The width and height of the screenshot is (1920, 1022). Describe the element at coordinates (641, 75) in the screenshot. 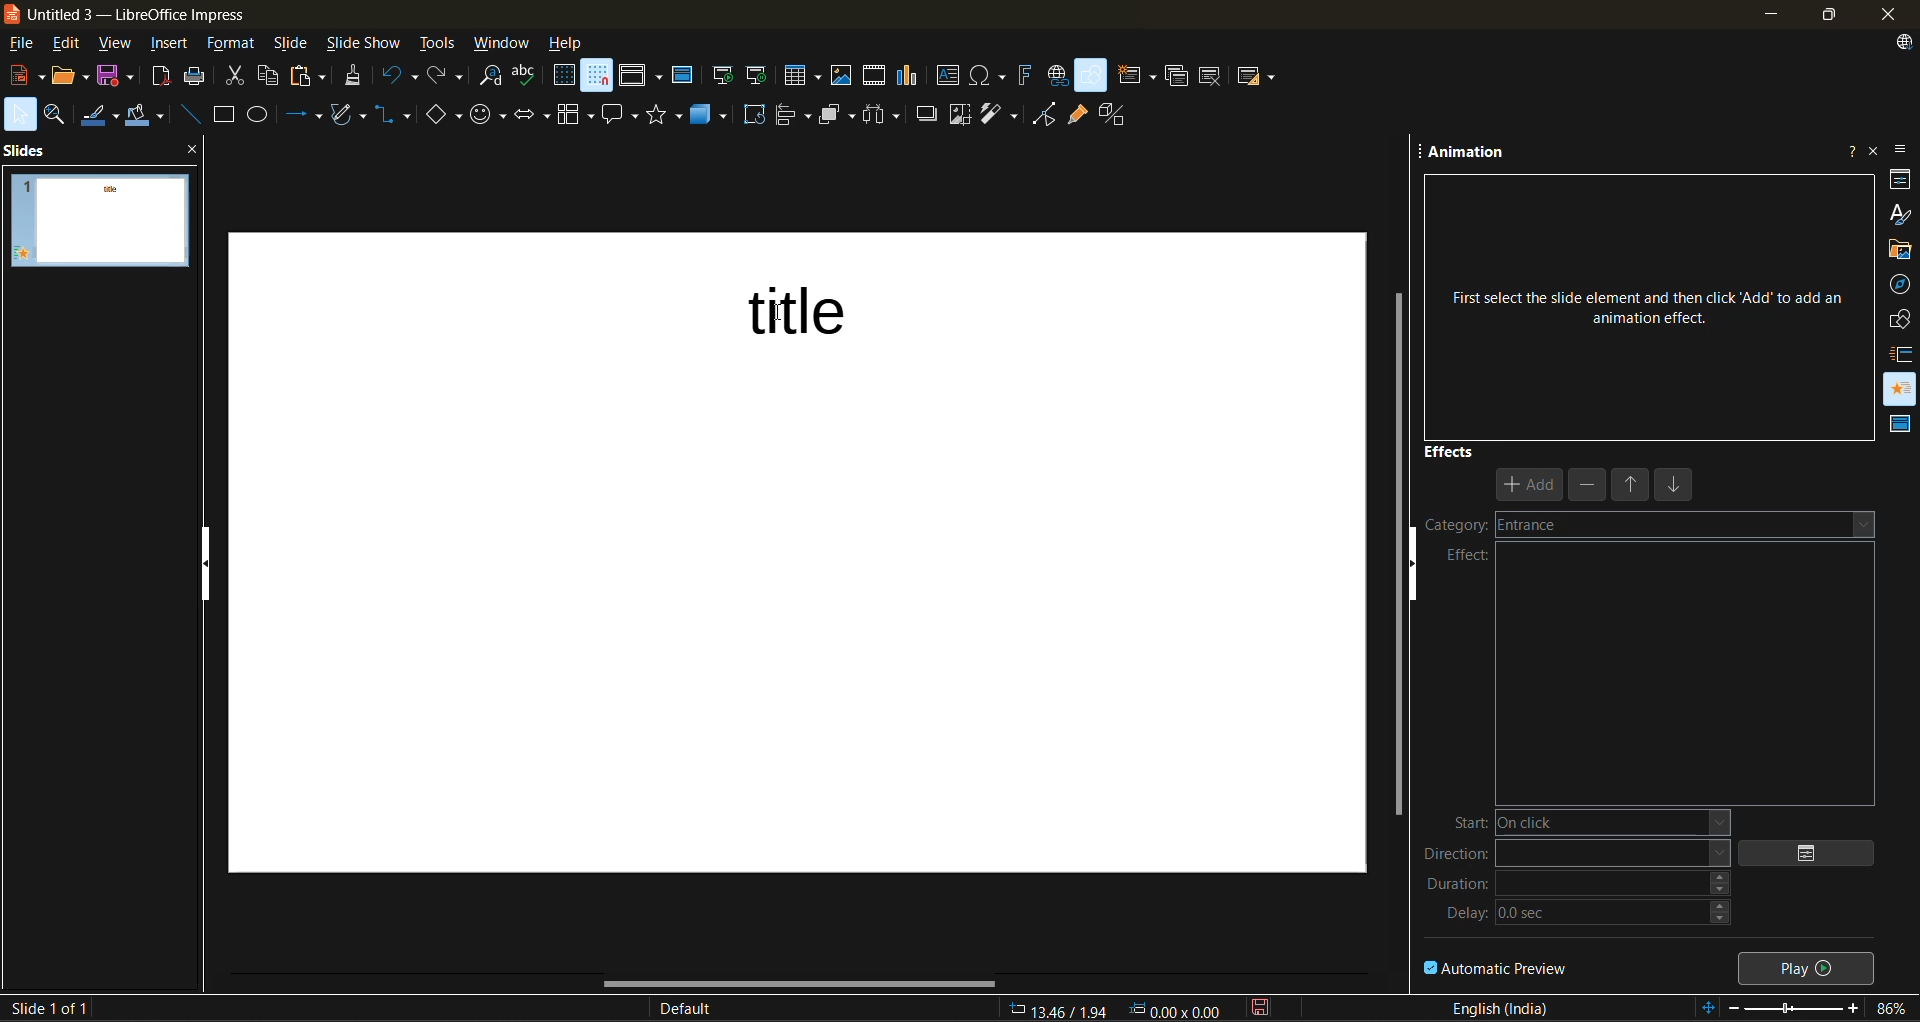

I see `display views` at that location.